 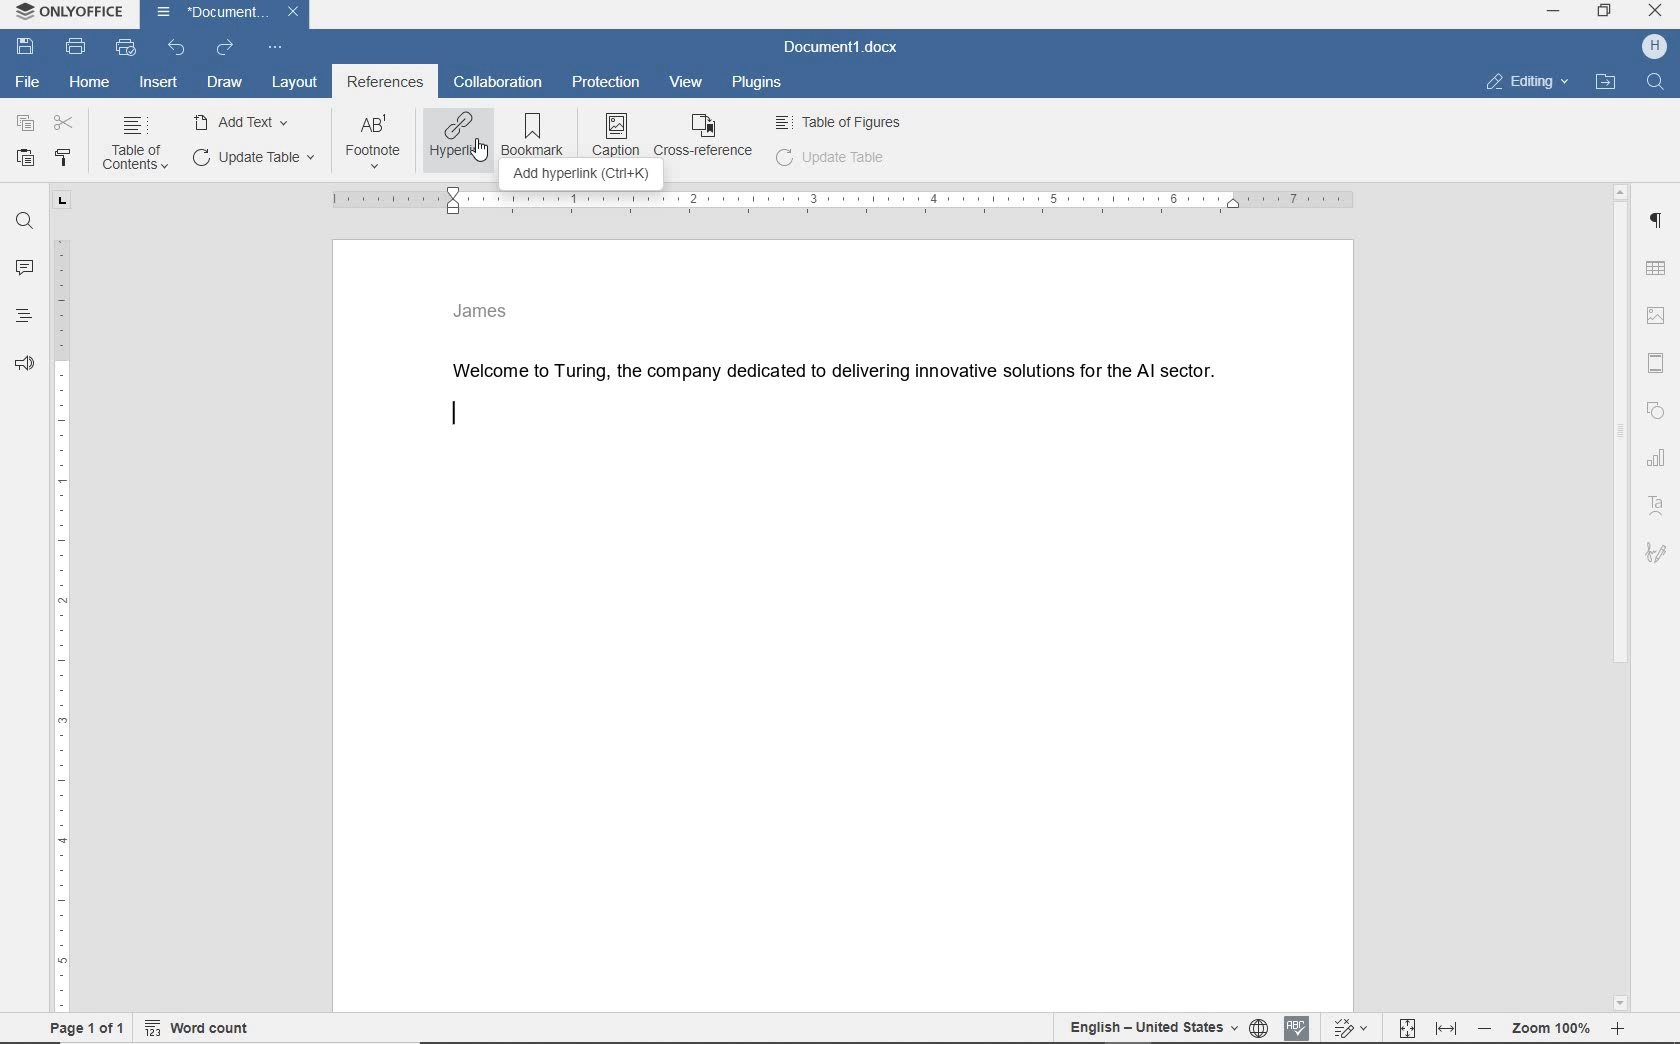 What do you see at coordinates (24, 46) in the screenshot?
I see `save` at bounding box center [24, 46].